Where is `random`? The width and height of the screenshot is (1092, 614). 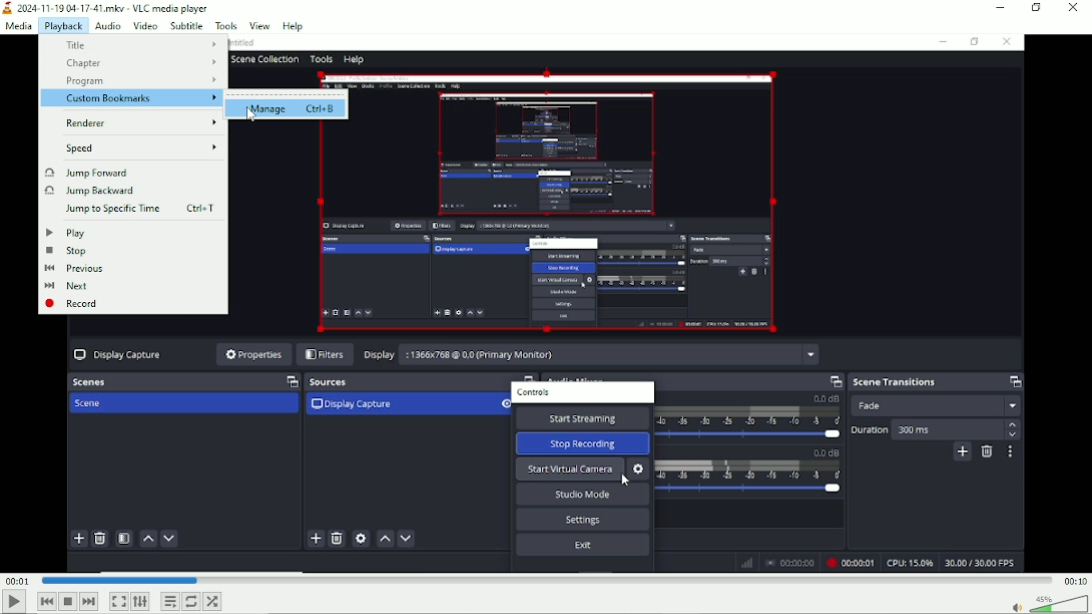
random is located at coordinates (213, 601).